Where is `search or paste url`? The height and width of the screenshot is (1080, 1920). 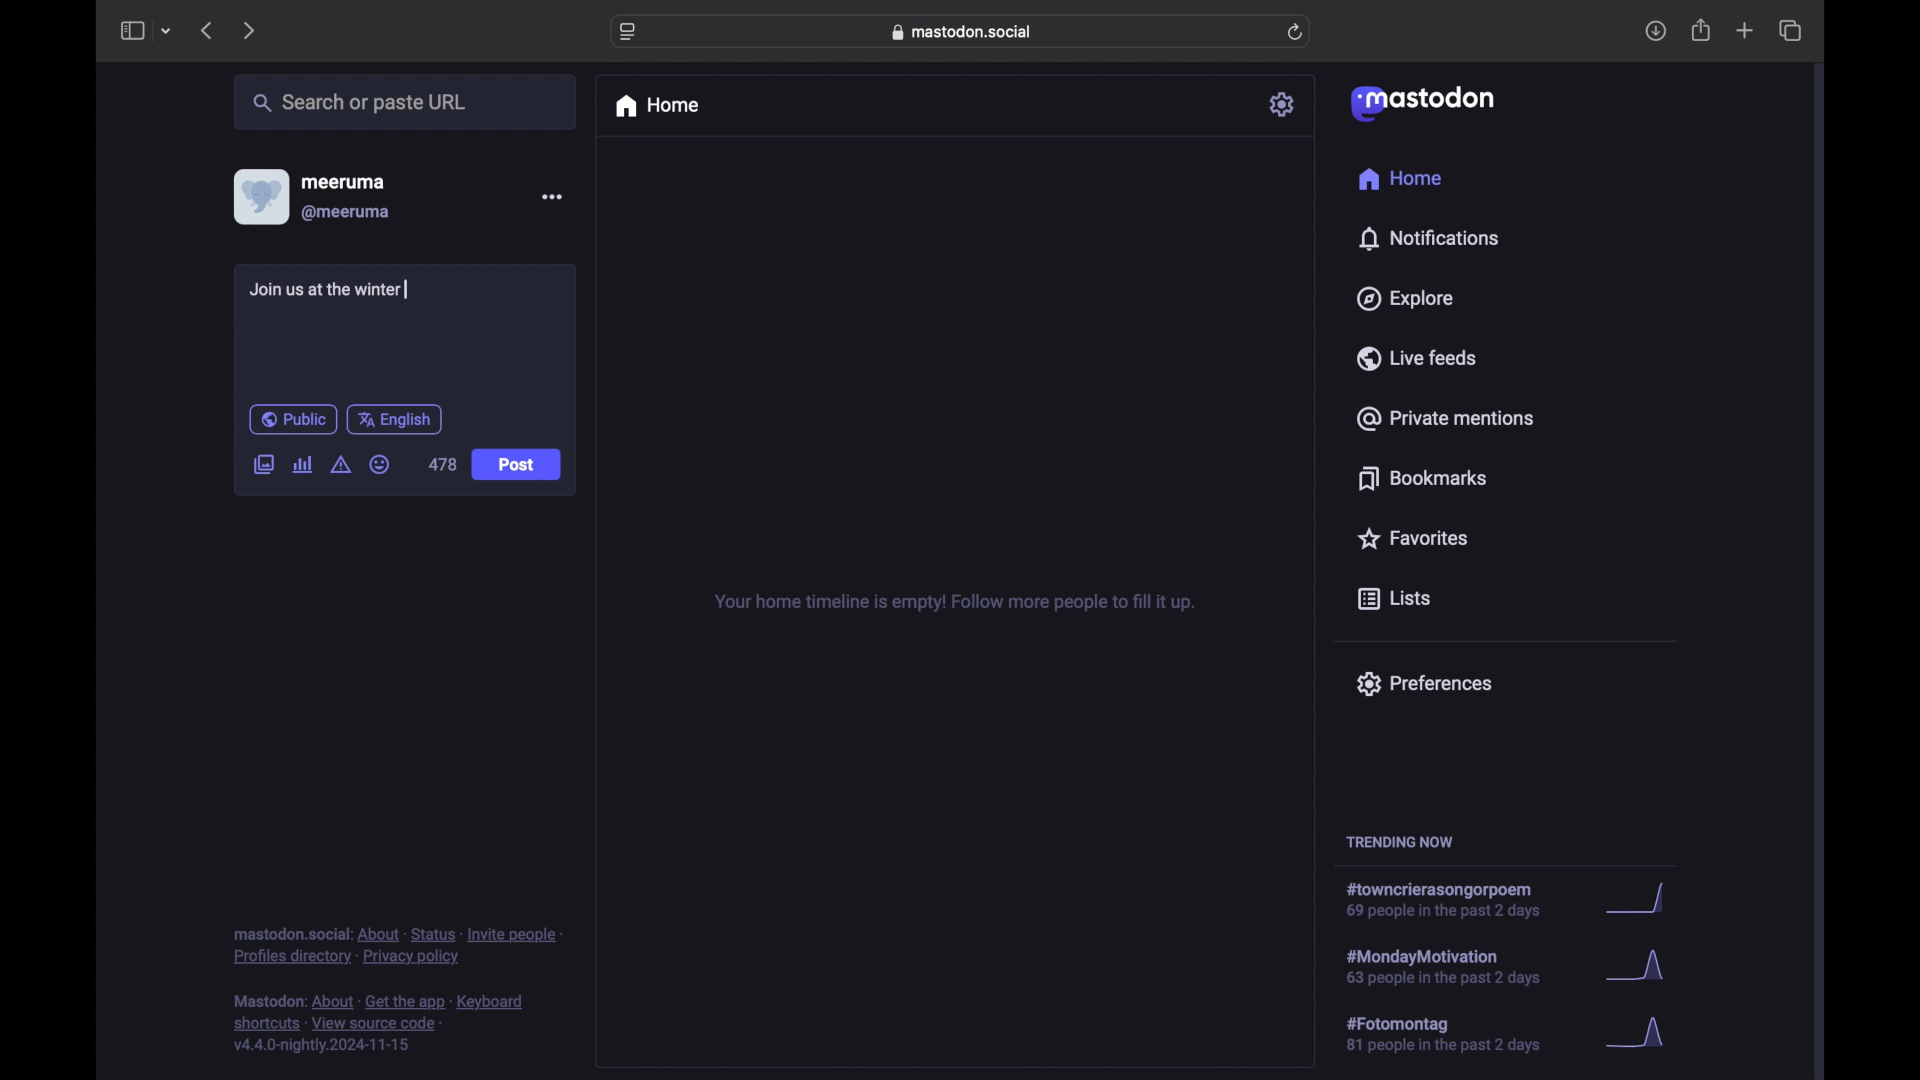
search or paste url is located at coordinates (359, 103).